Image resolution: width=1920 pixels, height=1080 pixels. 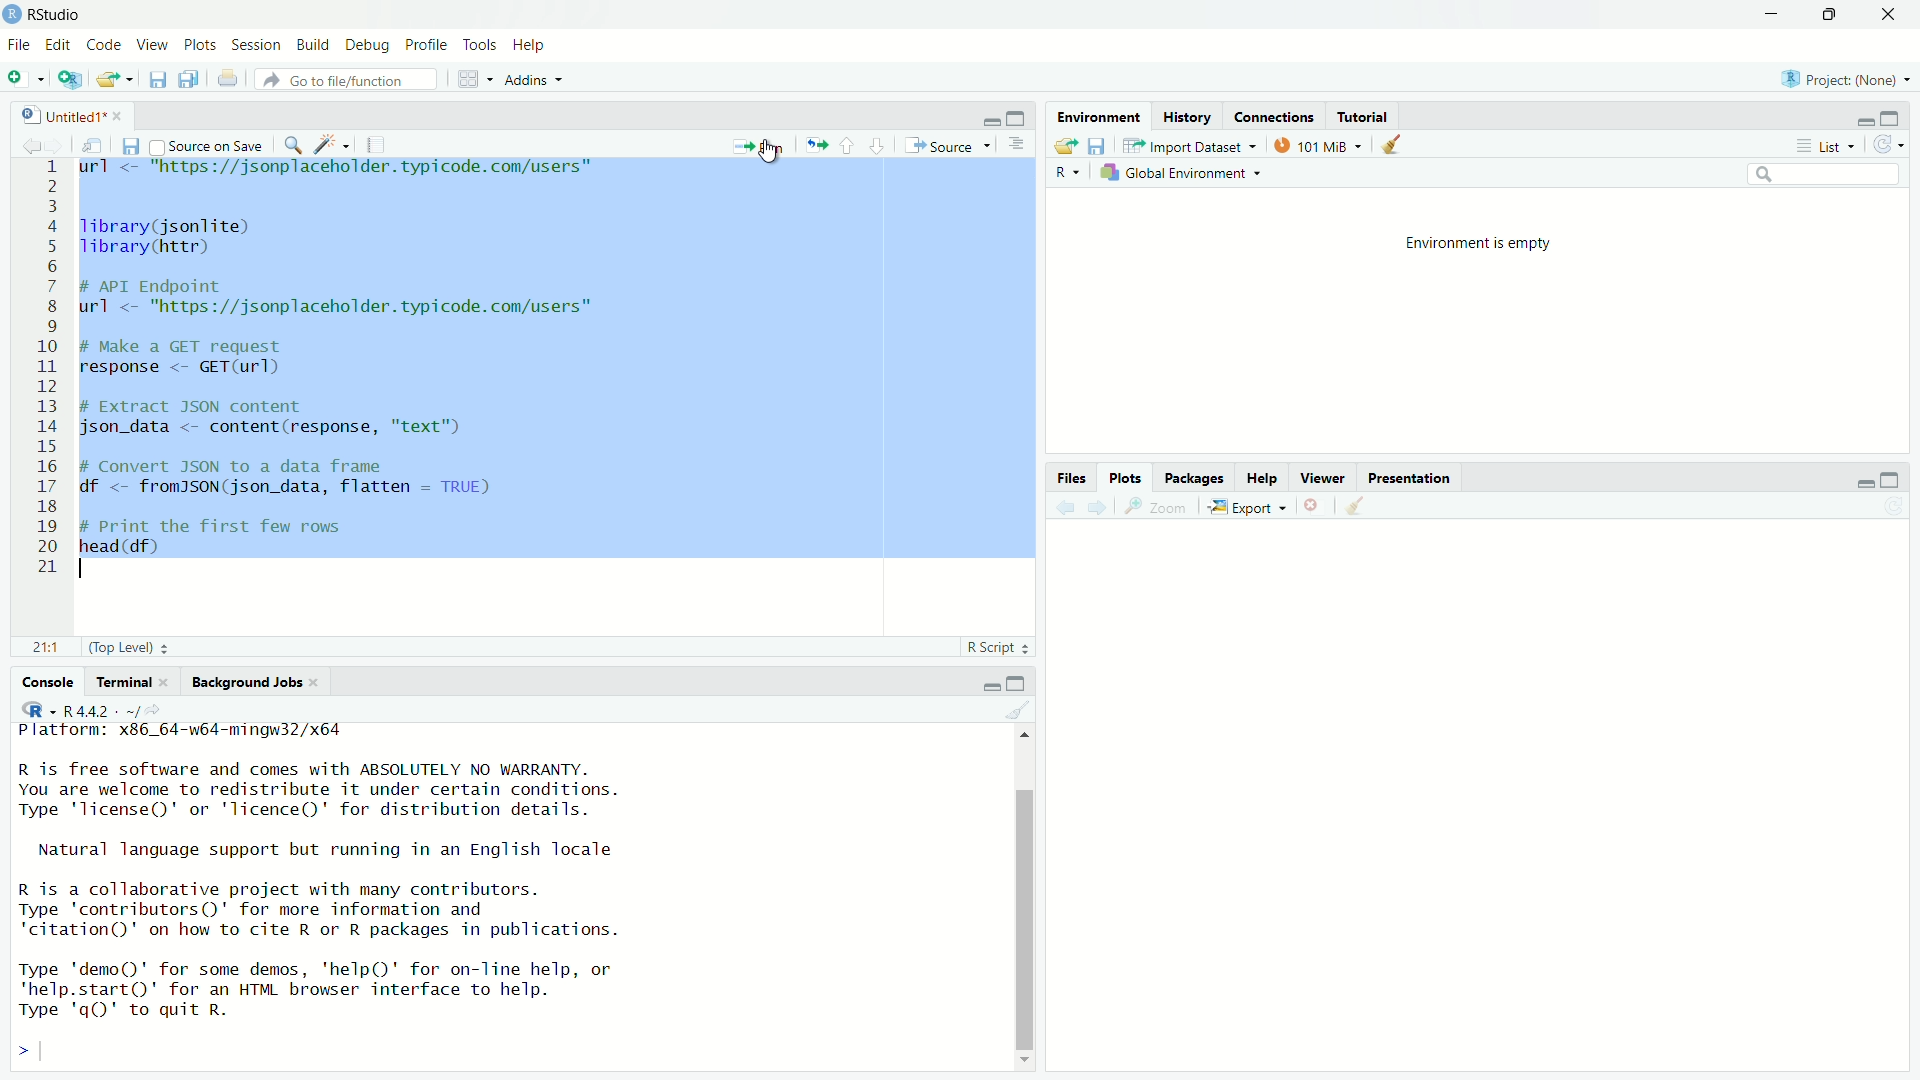 What do you see at coordinates (43, 15) in the screenshot?
I see `RStudio` at bounding box center [43, 15].